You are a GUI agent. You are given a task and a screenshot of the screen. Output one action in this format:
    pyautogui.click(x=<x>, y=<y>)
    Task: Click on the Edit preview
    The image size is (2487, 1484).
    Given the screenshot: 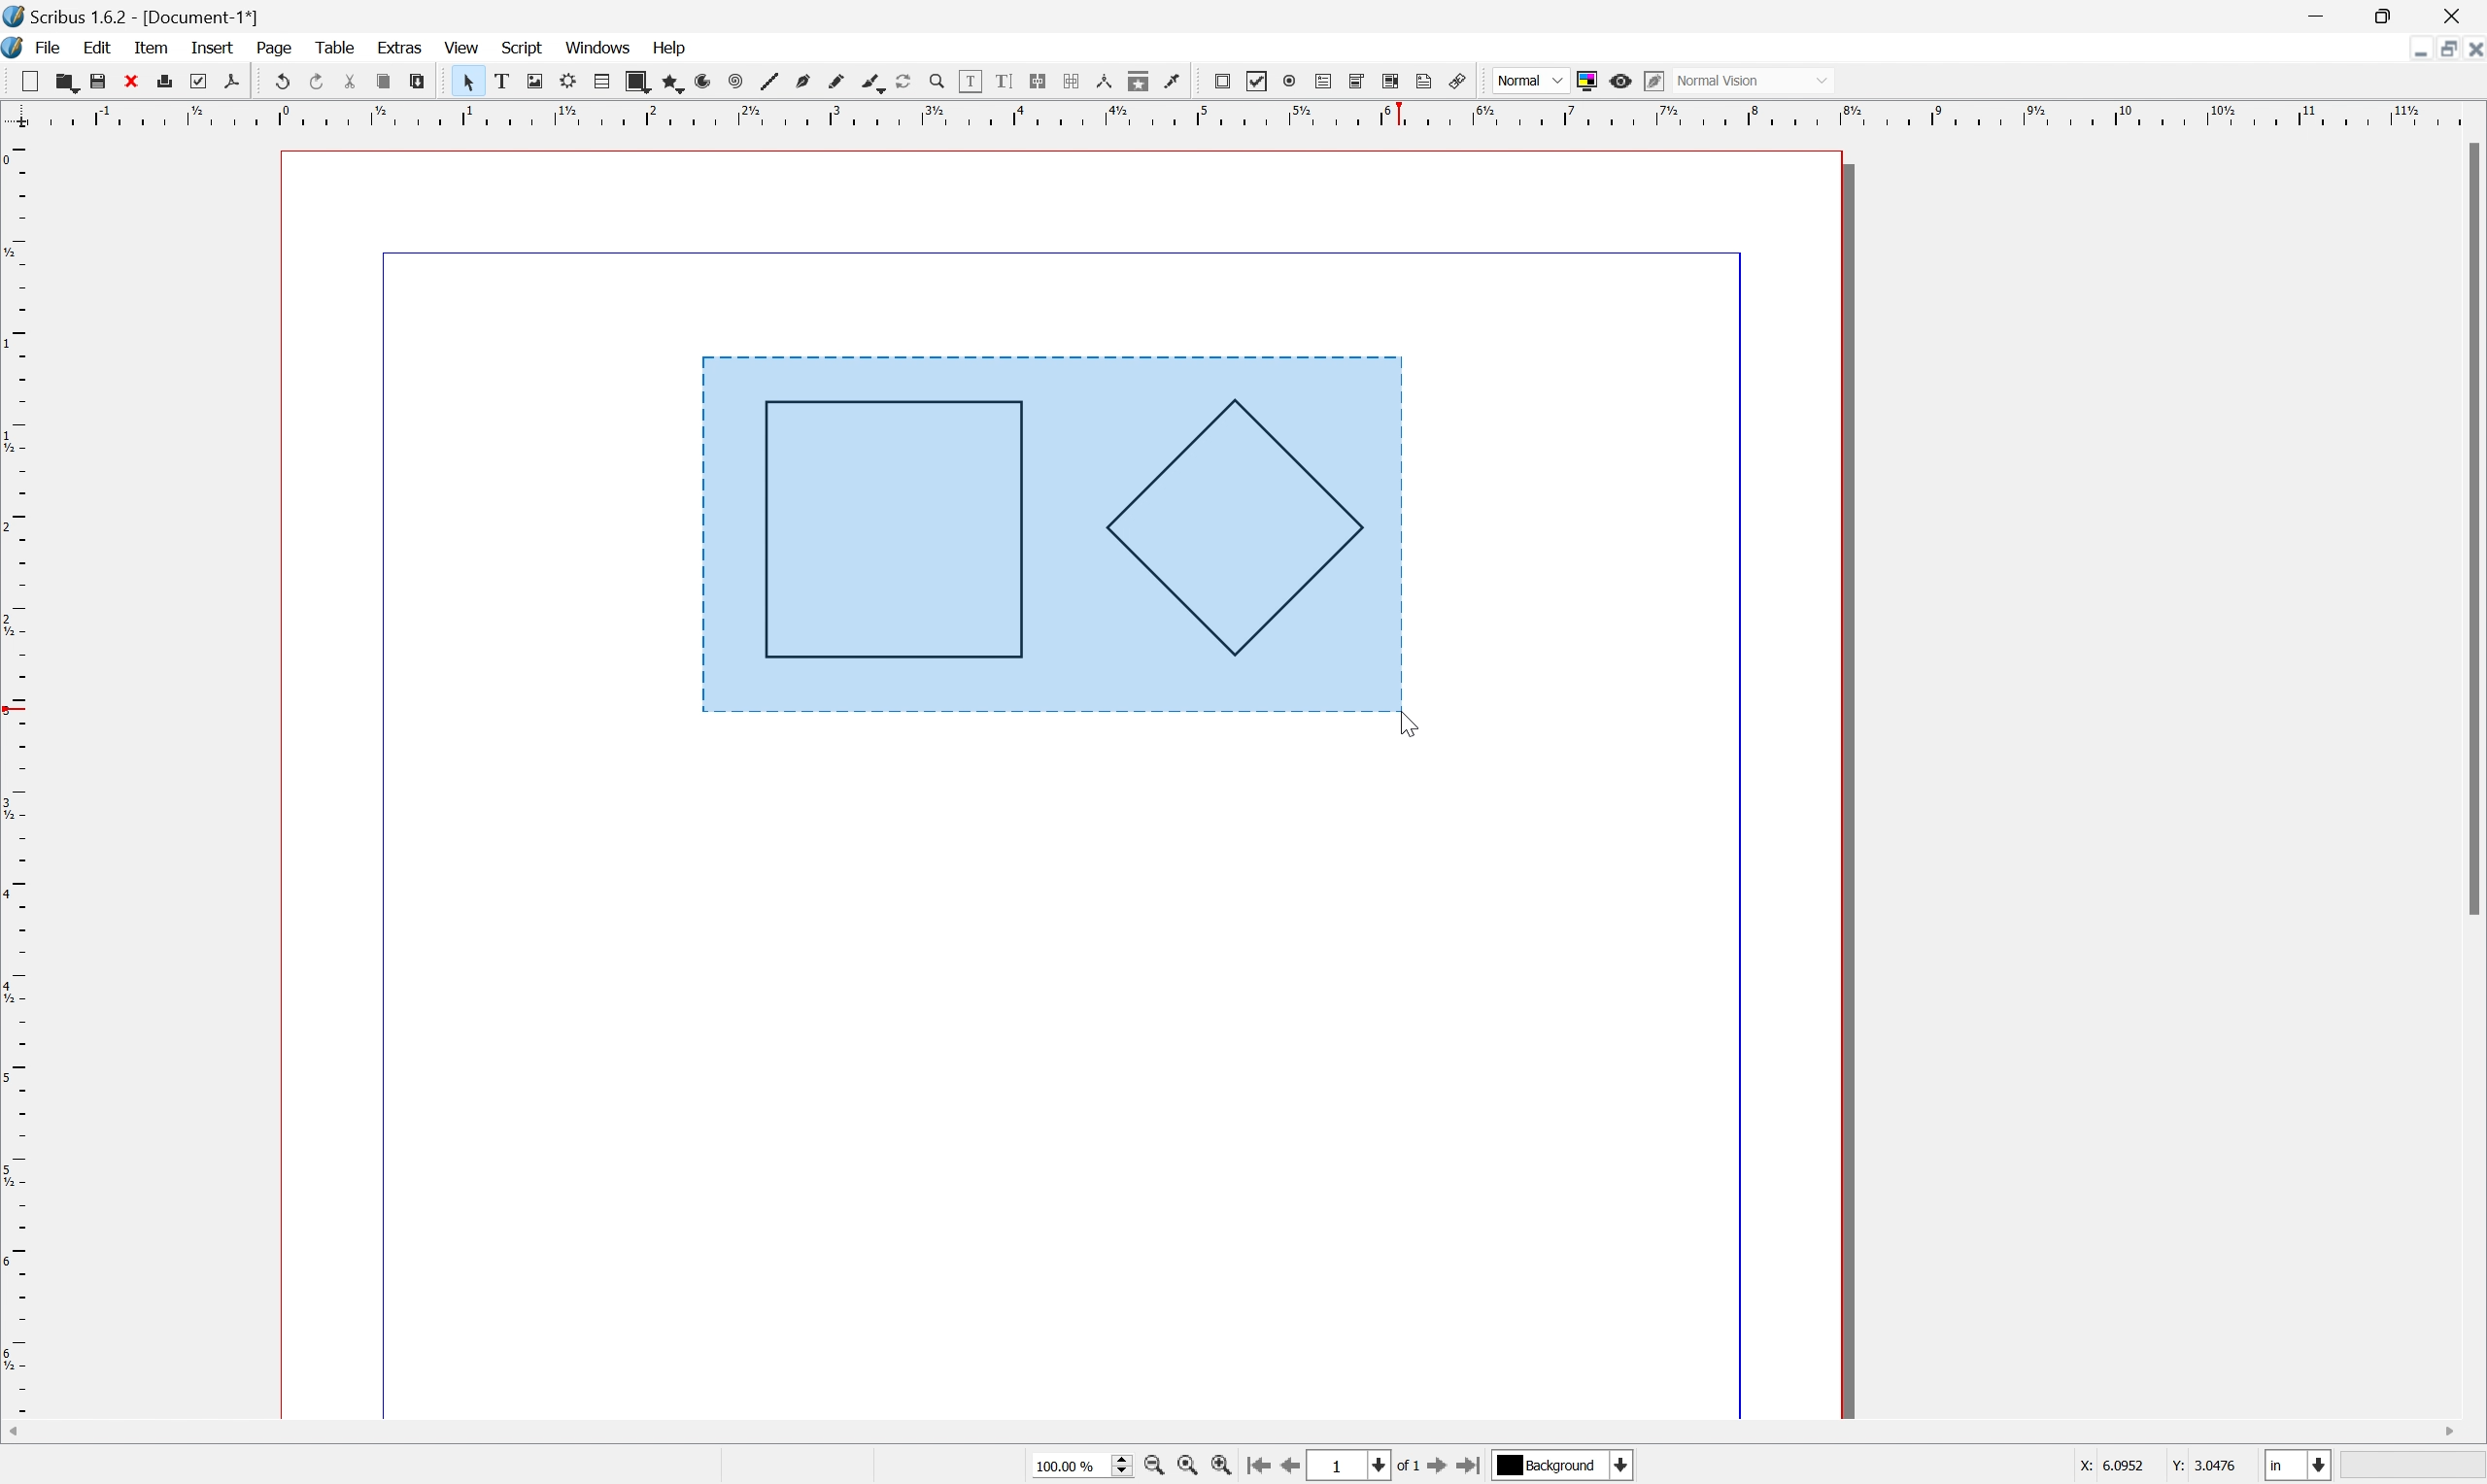 What is the action you would take?
    pyautogui.click(x=1653, y=80)
    